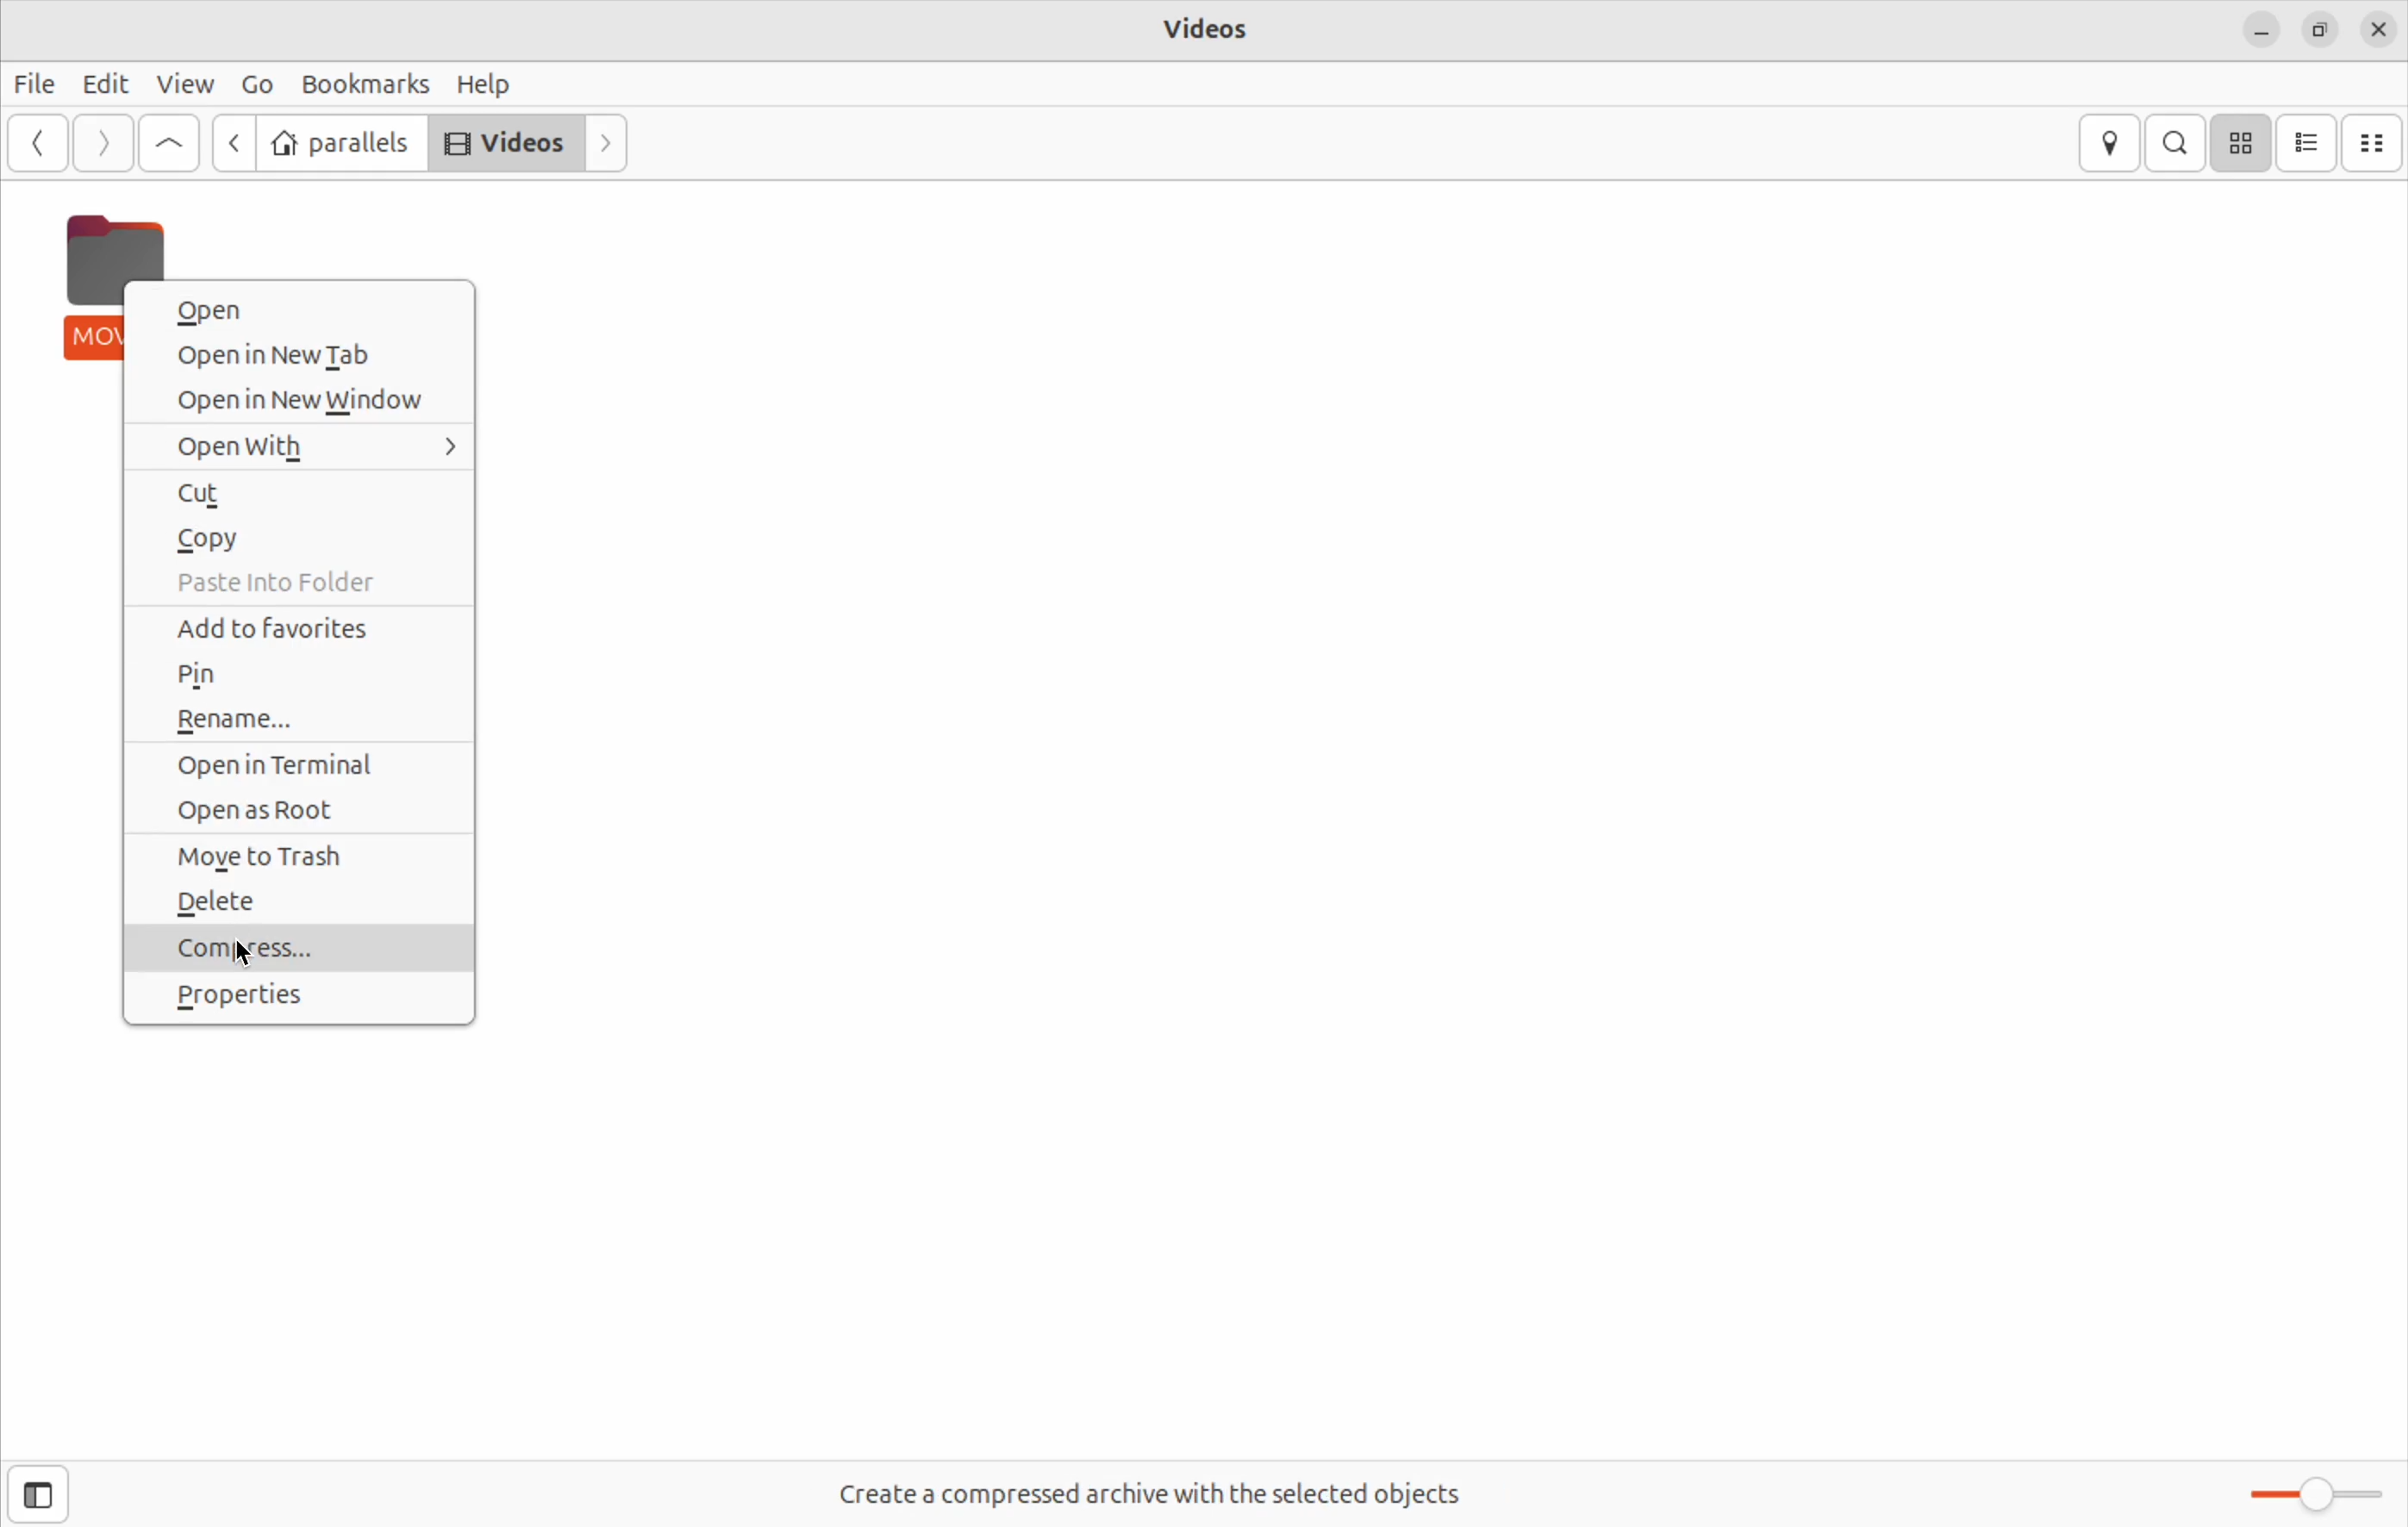  I want to click on open as root, so click(306, 807).